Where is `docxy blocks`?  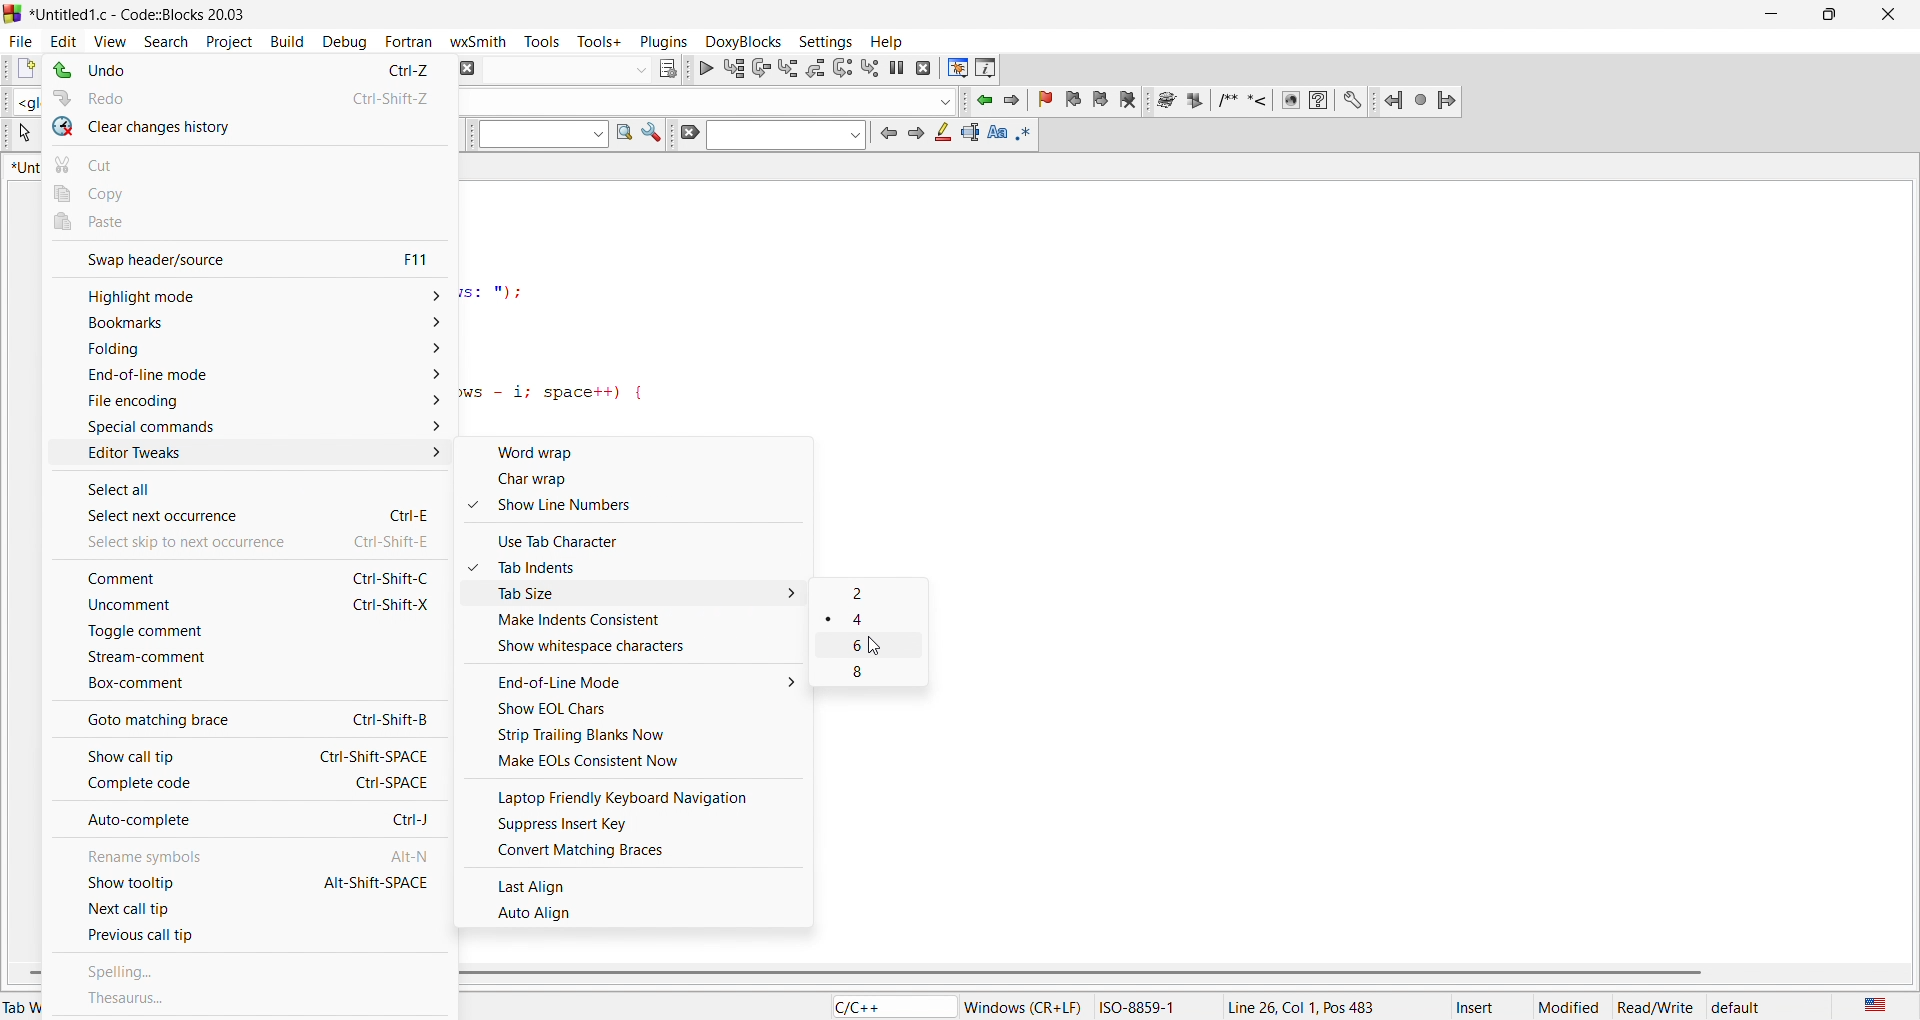
docxy blocks is located at coordinates (1254, 103).